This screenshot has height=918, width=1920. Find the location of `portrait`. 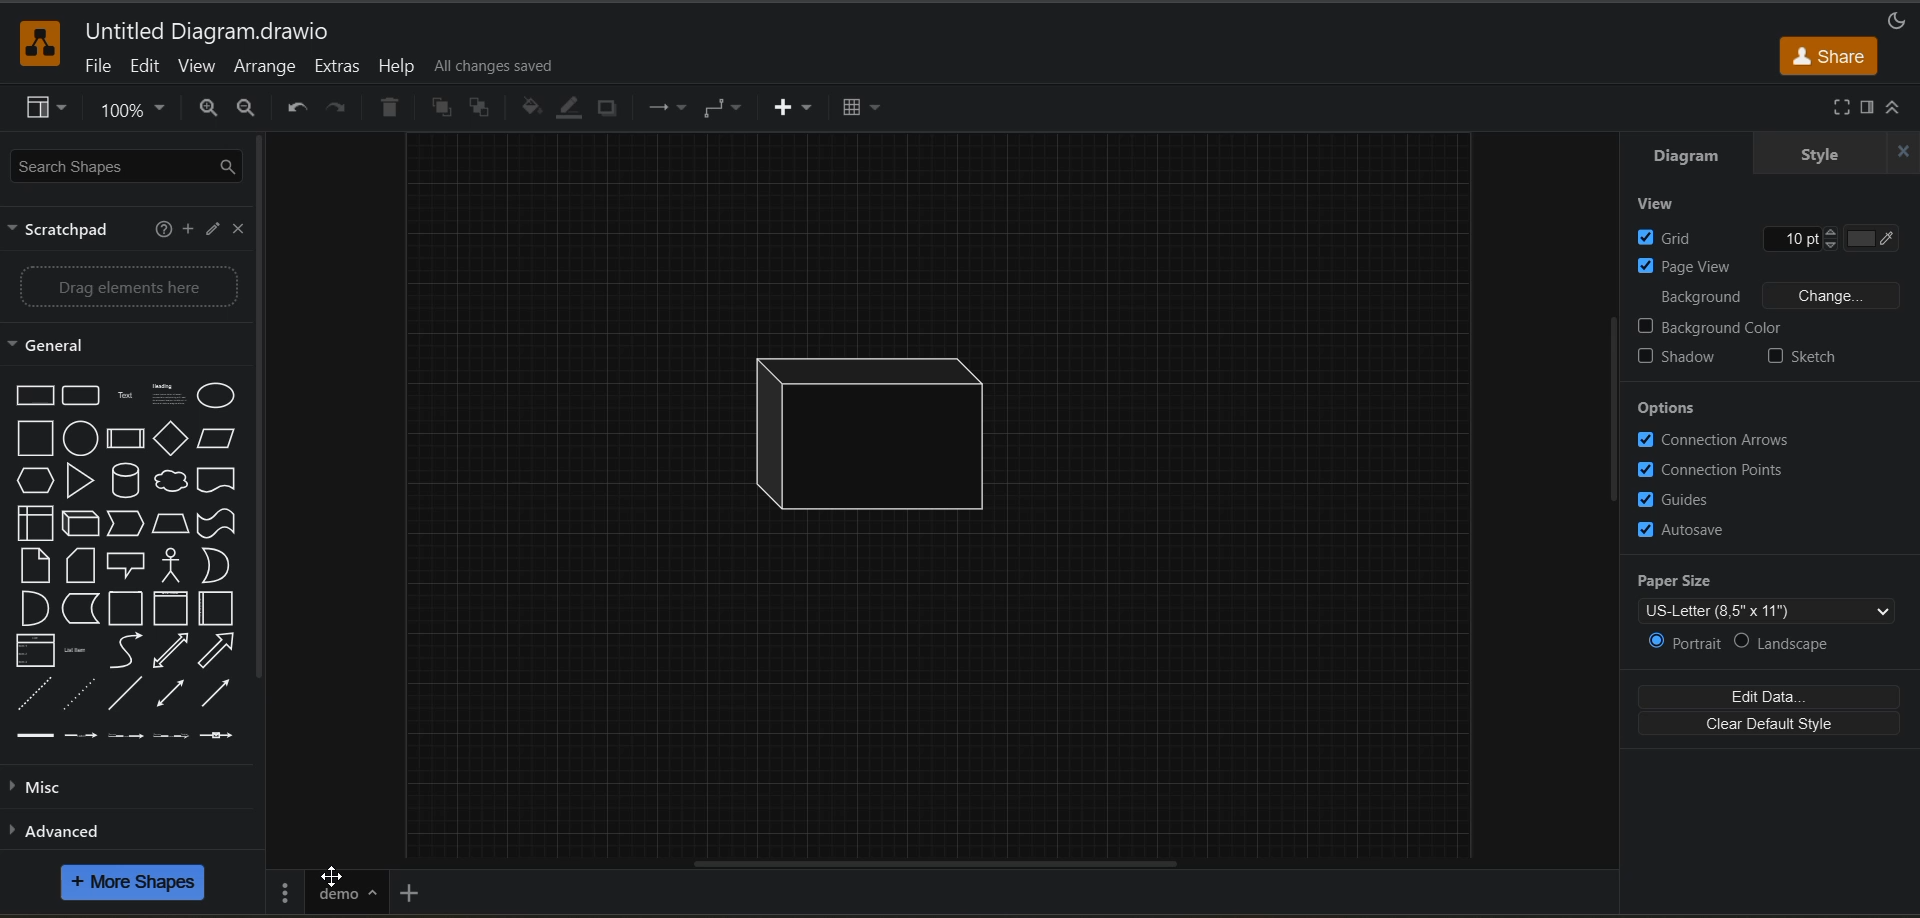

portrait is located at coordinates (1689, 645).